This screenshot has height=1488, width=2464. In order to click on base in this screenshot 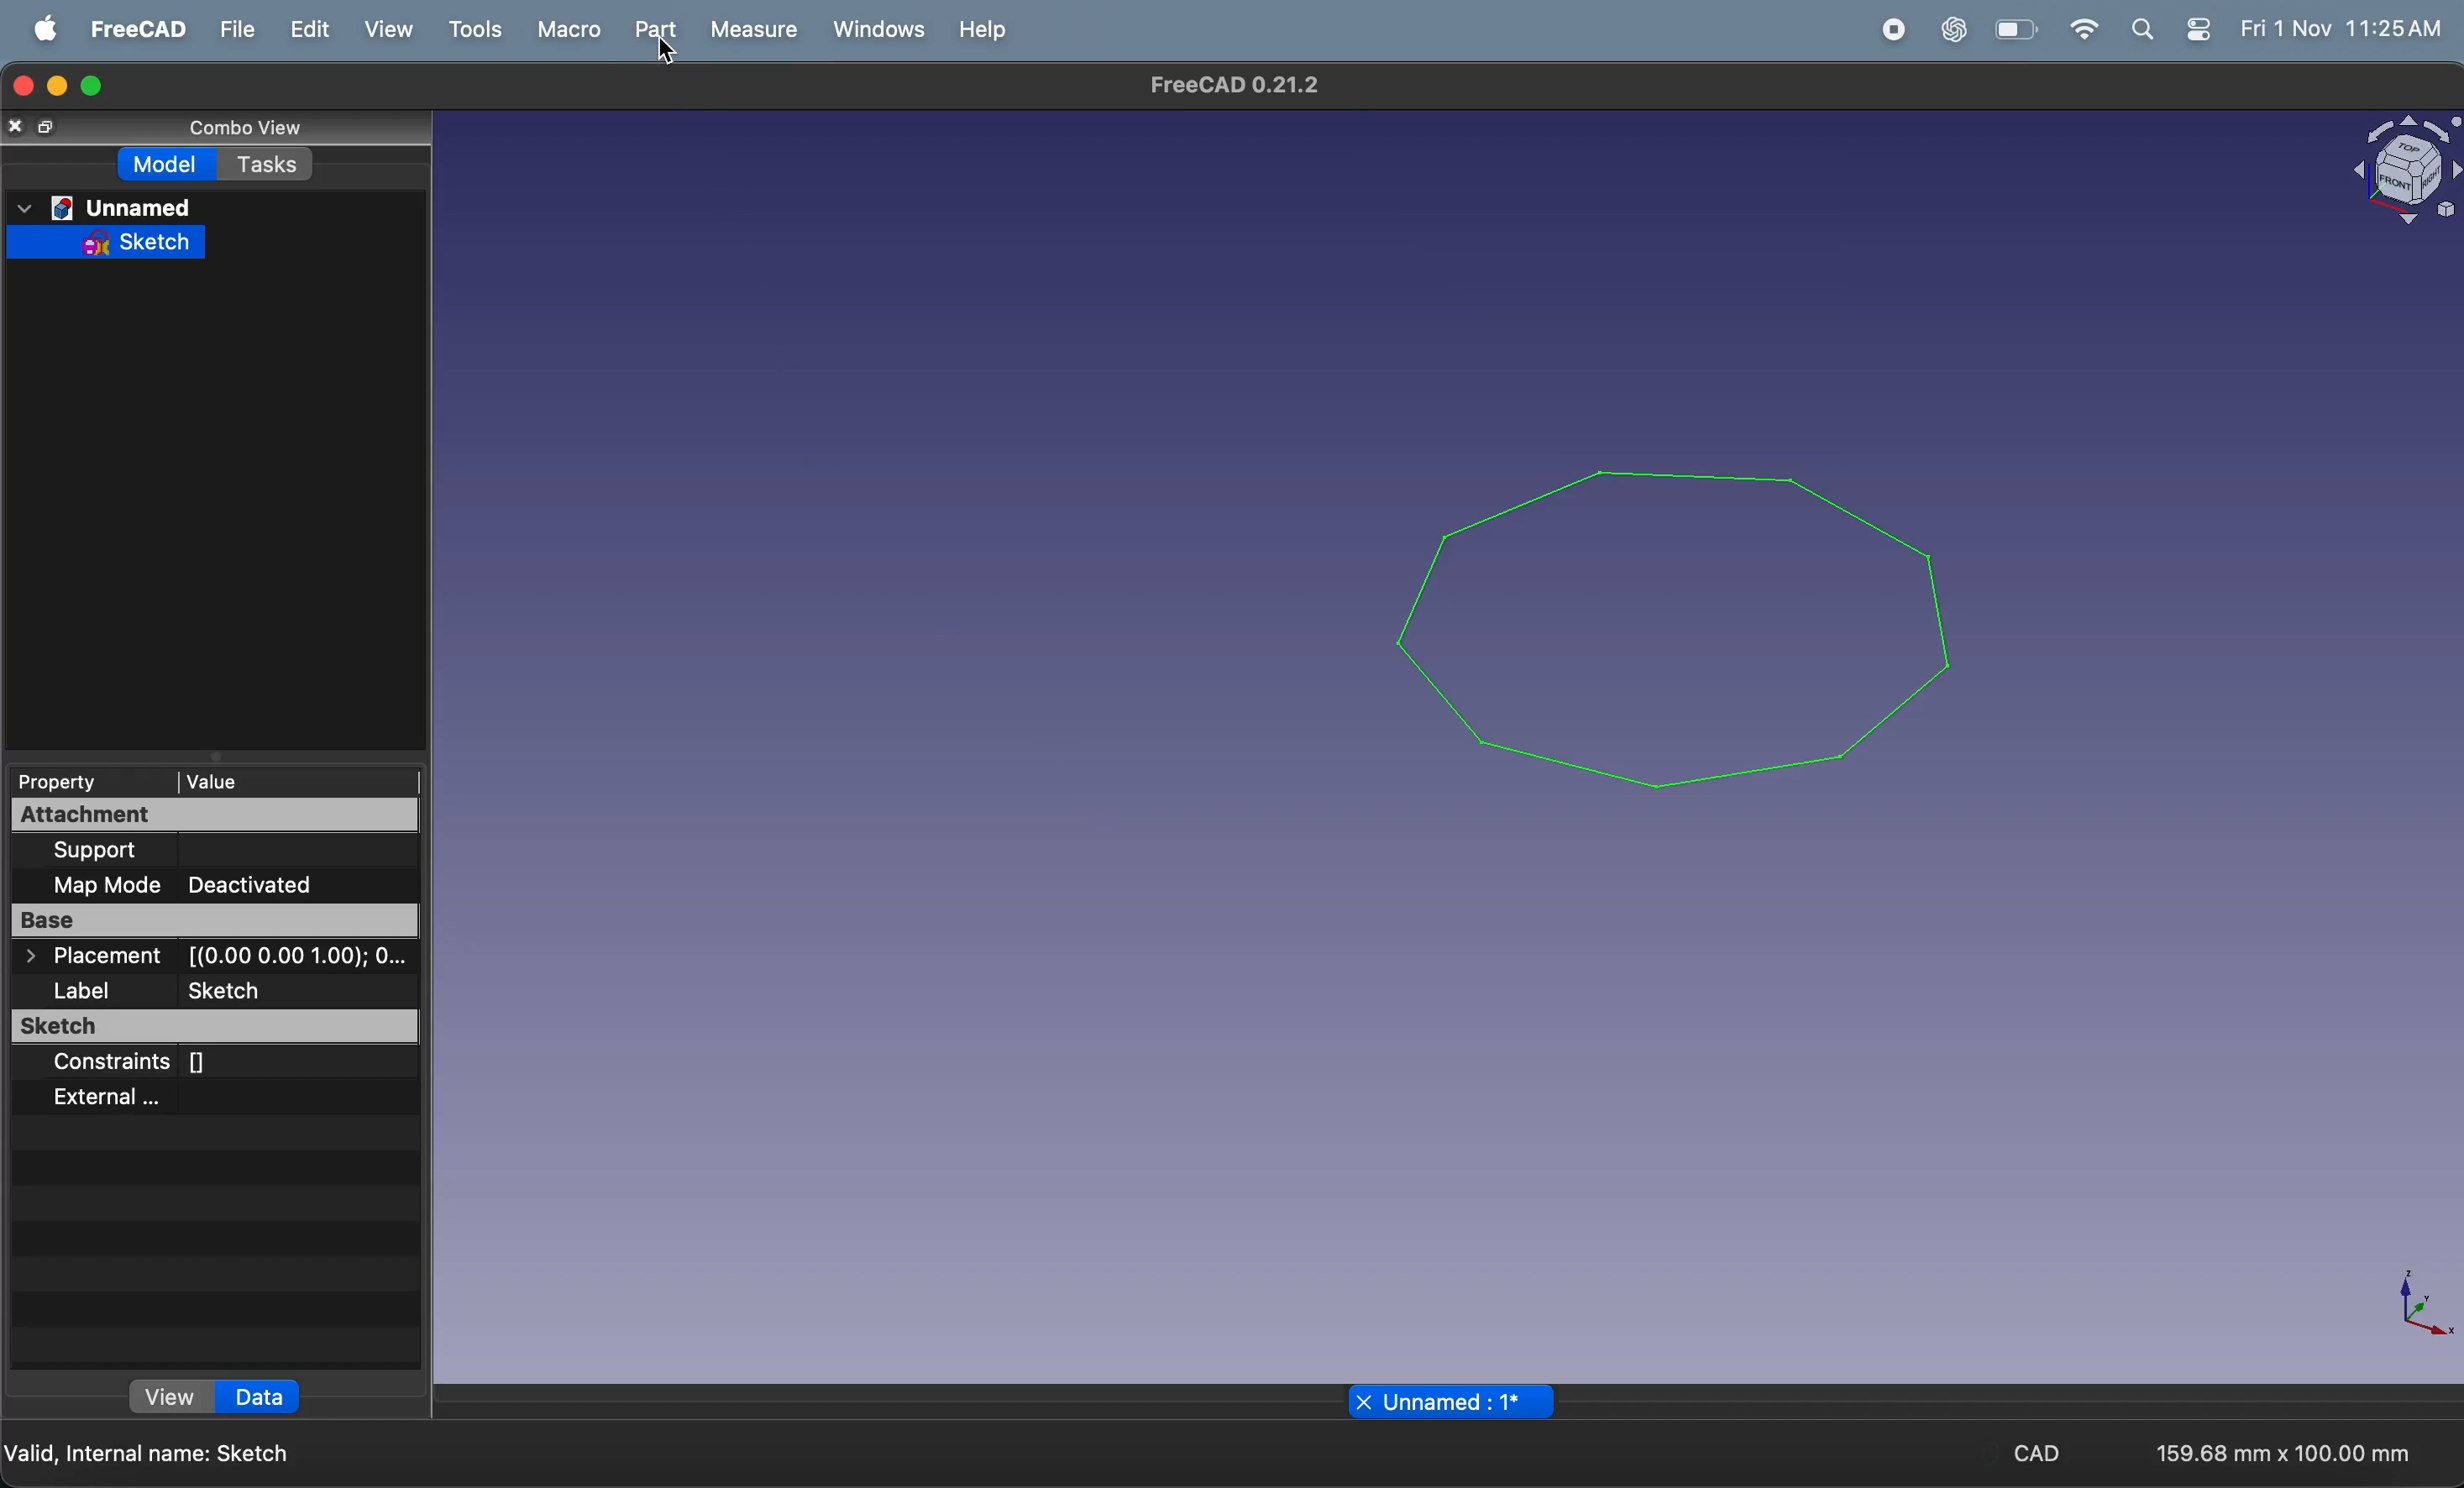, I will do `click(219, 919)`.